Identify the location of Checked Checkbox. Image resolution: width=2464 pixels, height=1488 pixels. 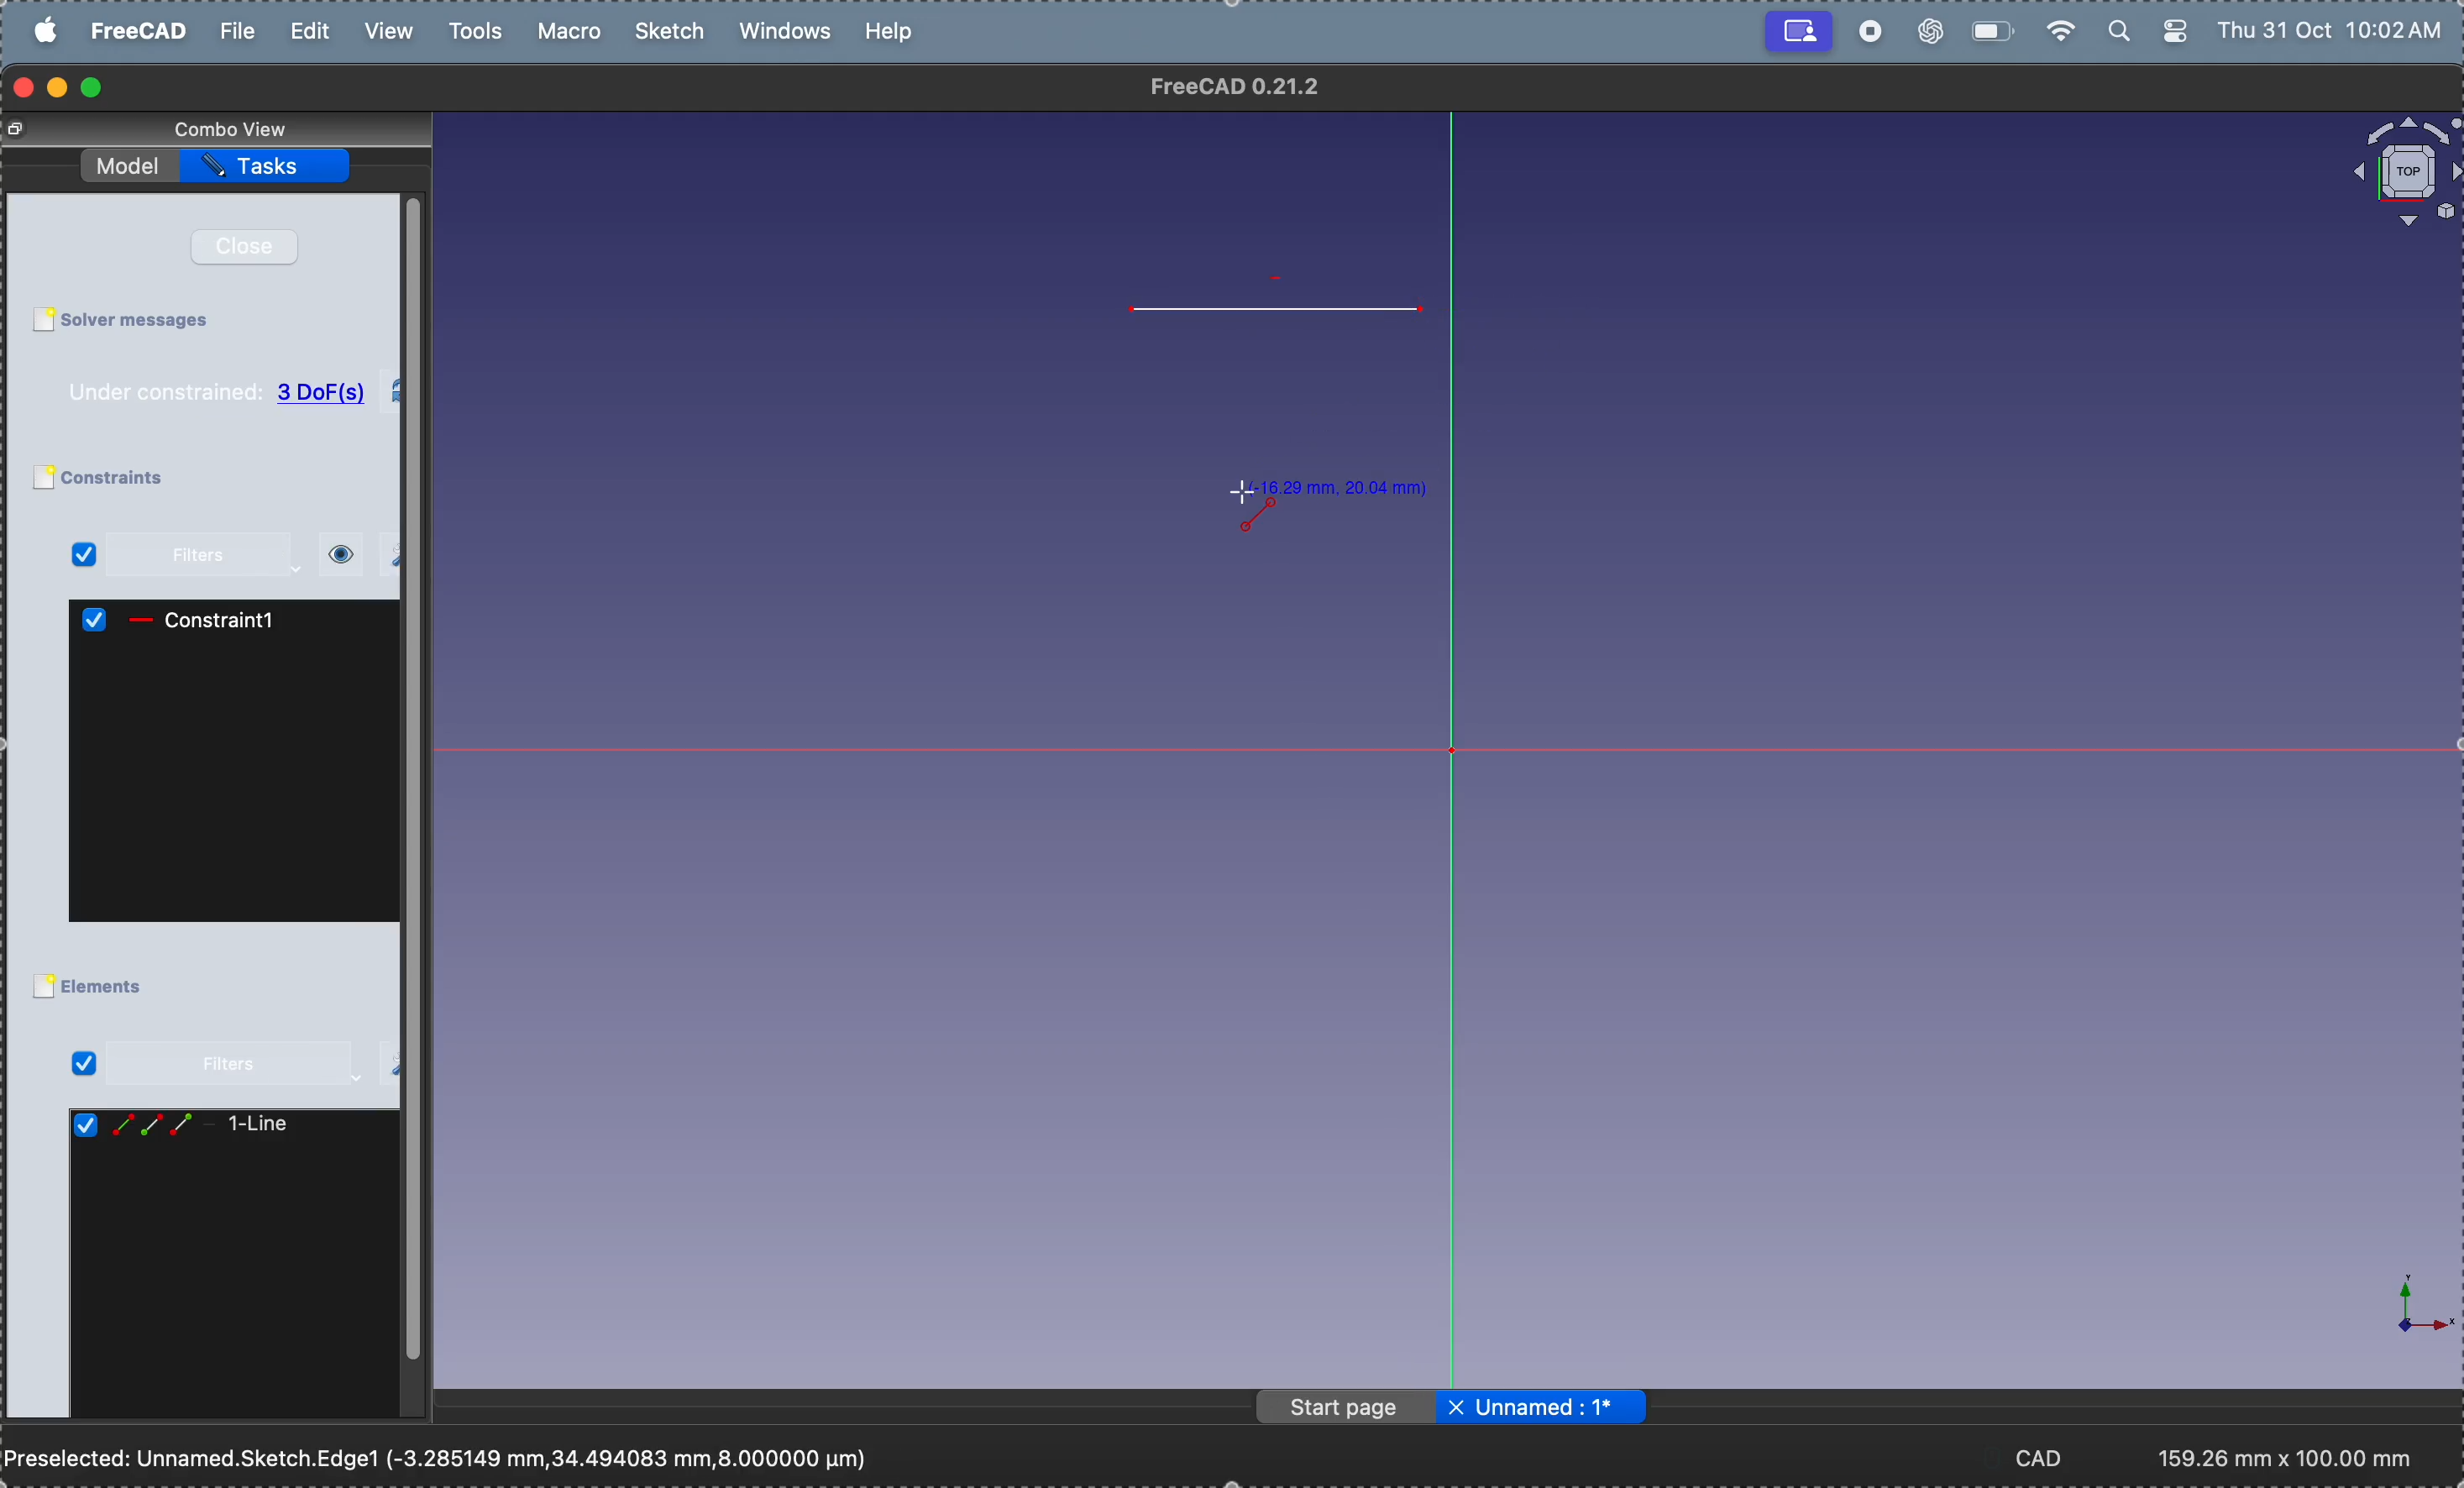
(85, 557).